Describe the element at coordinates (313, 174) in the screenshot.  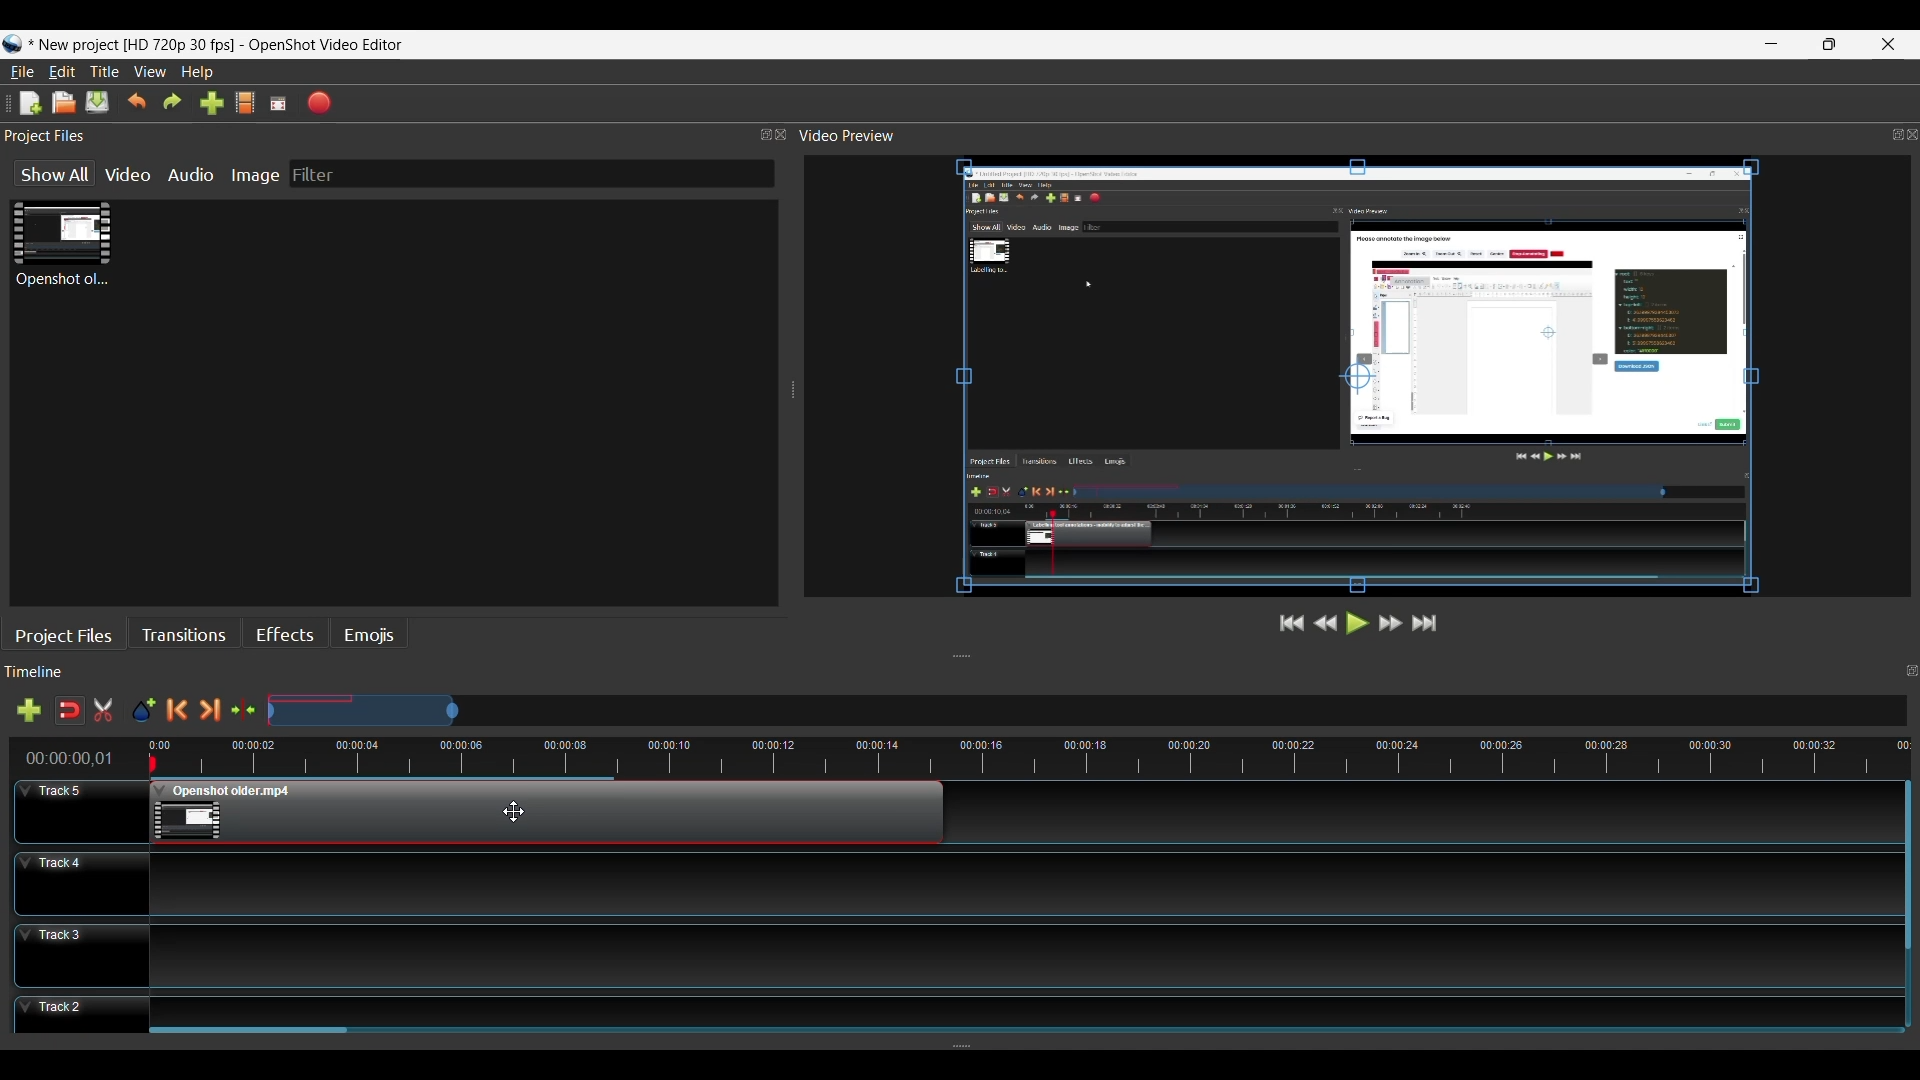
I see `Filter` at that location.